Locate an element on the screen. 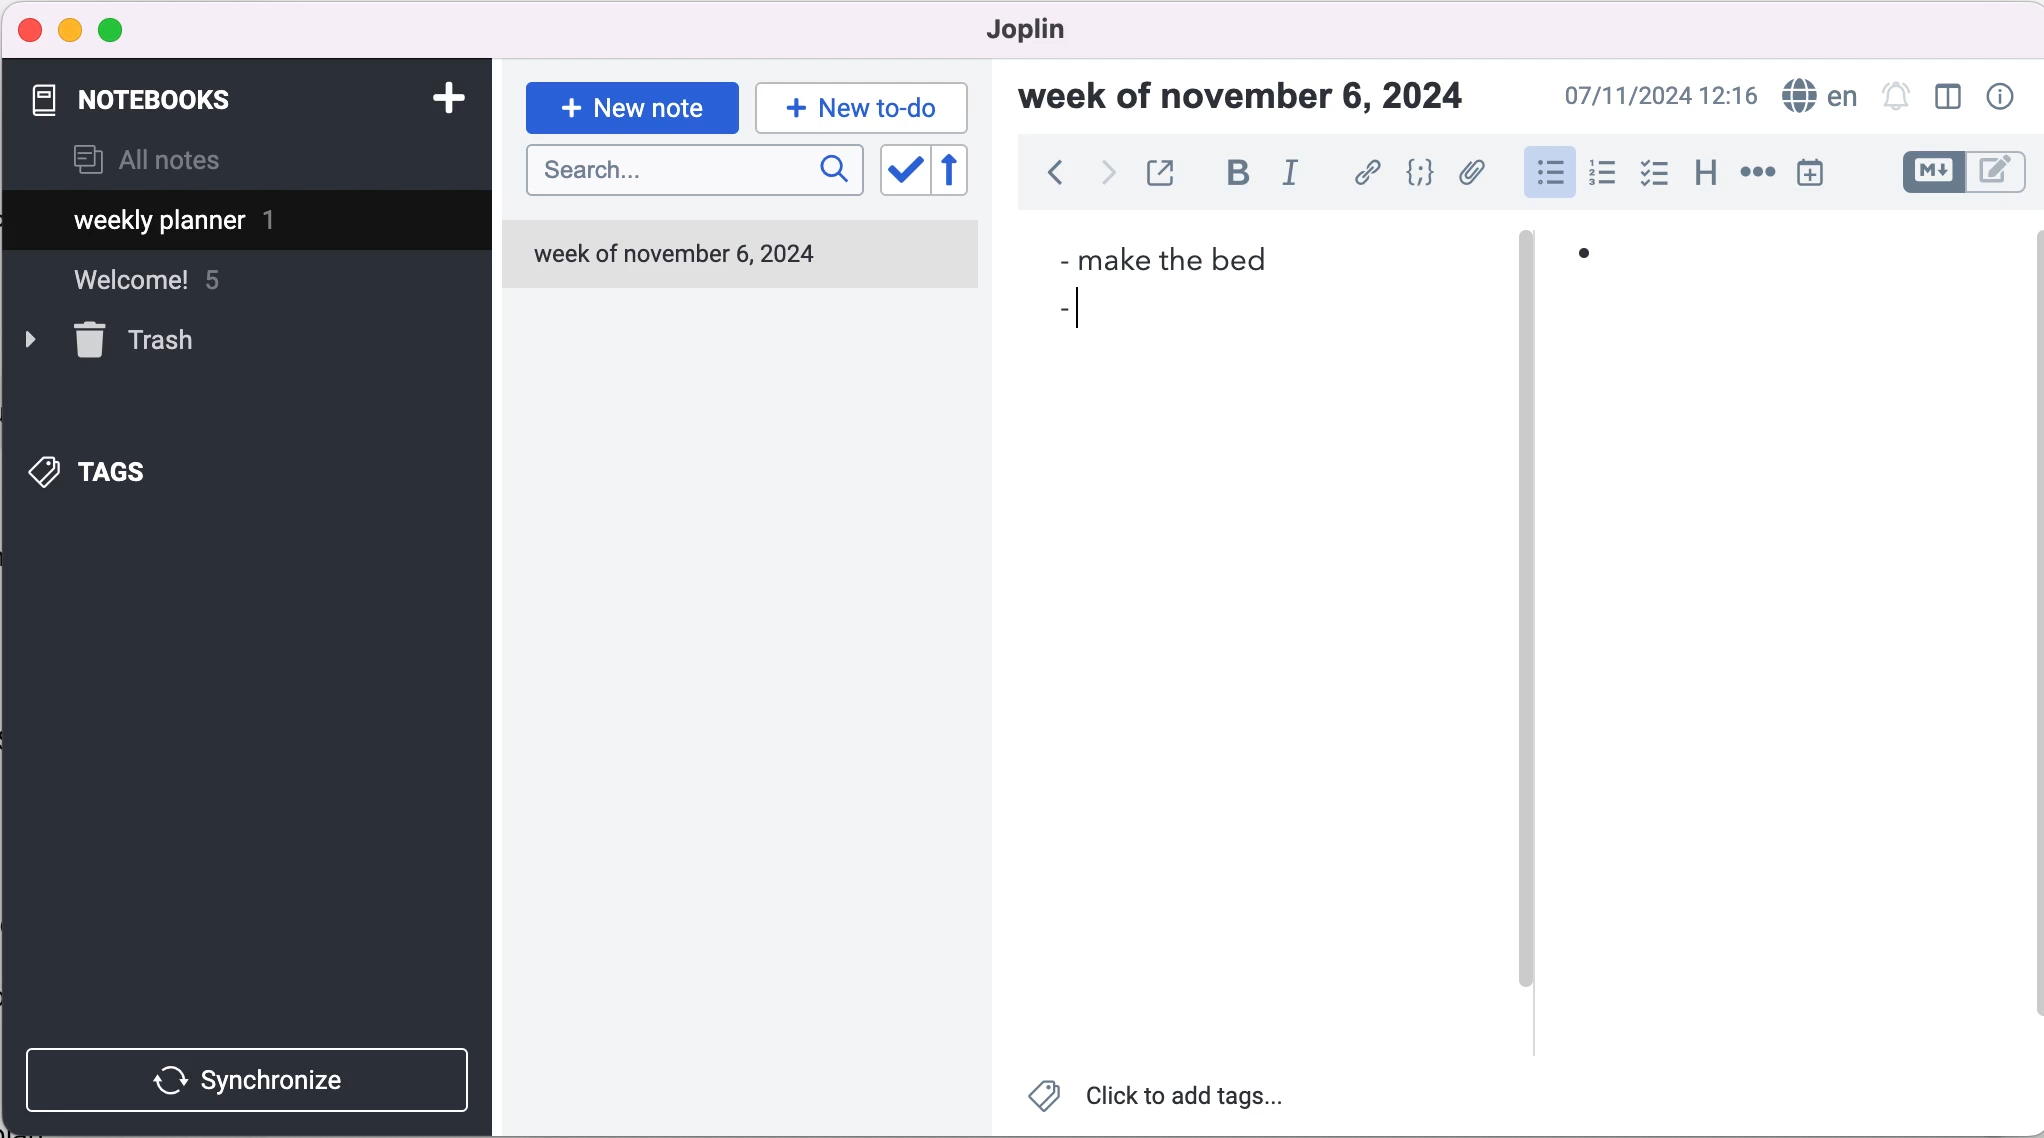 Image resolution: width=2044 pixels, height=1138 pixels. welcome! 5 is located at coordinates (172, 289).